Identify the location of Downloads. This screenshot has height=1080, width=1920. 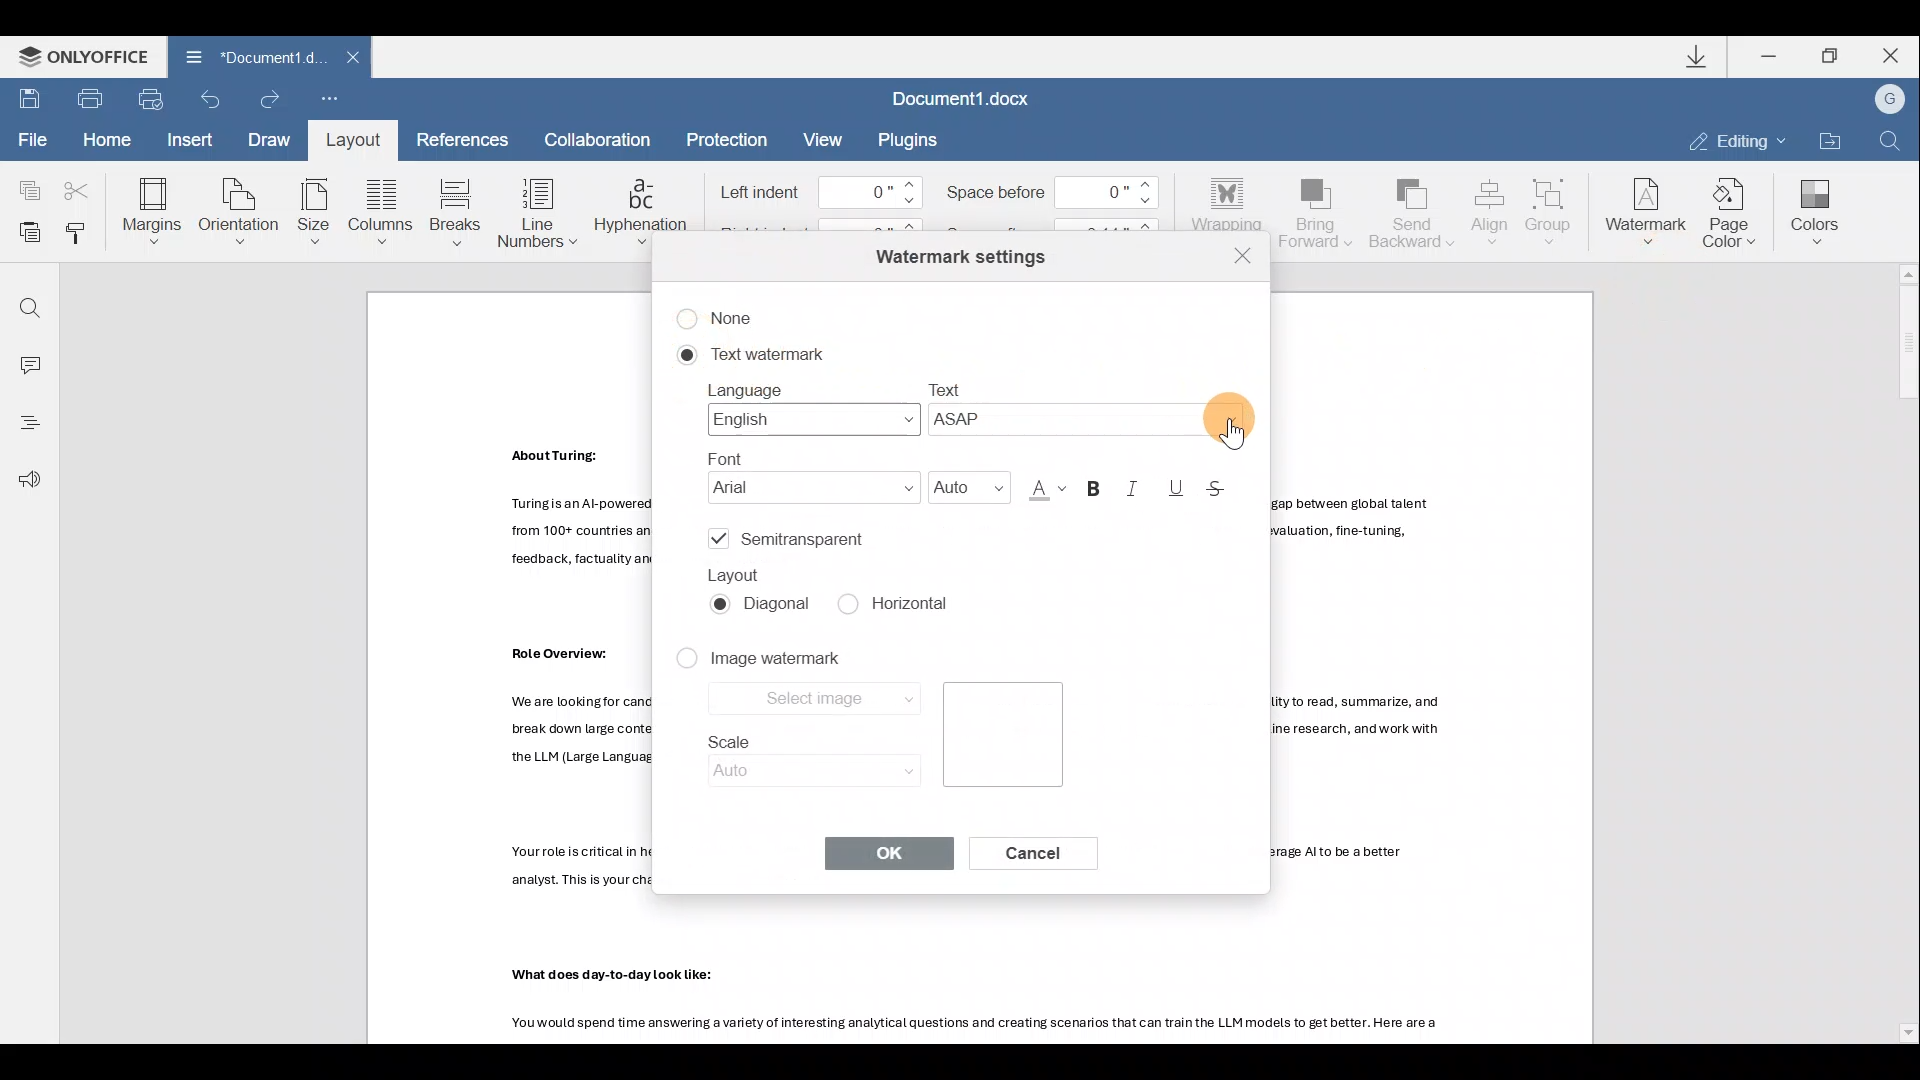
(1704, 59).